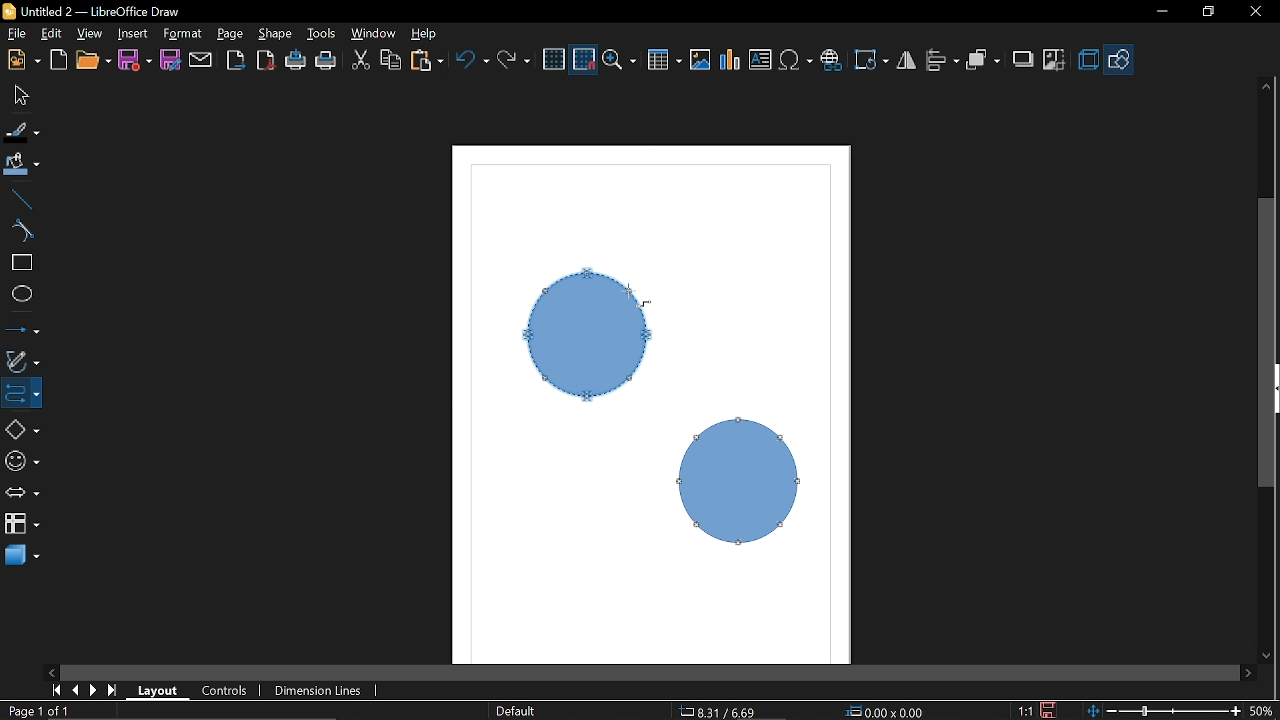  What do you see at coordinates (19, 294) in the screenshot?
I see `Ellipse` at bounding box center [19, 294].